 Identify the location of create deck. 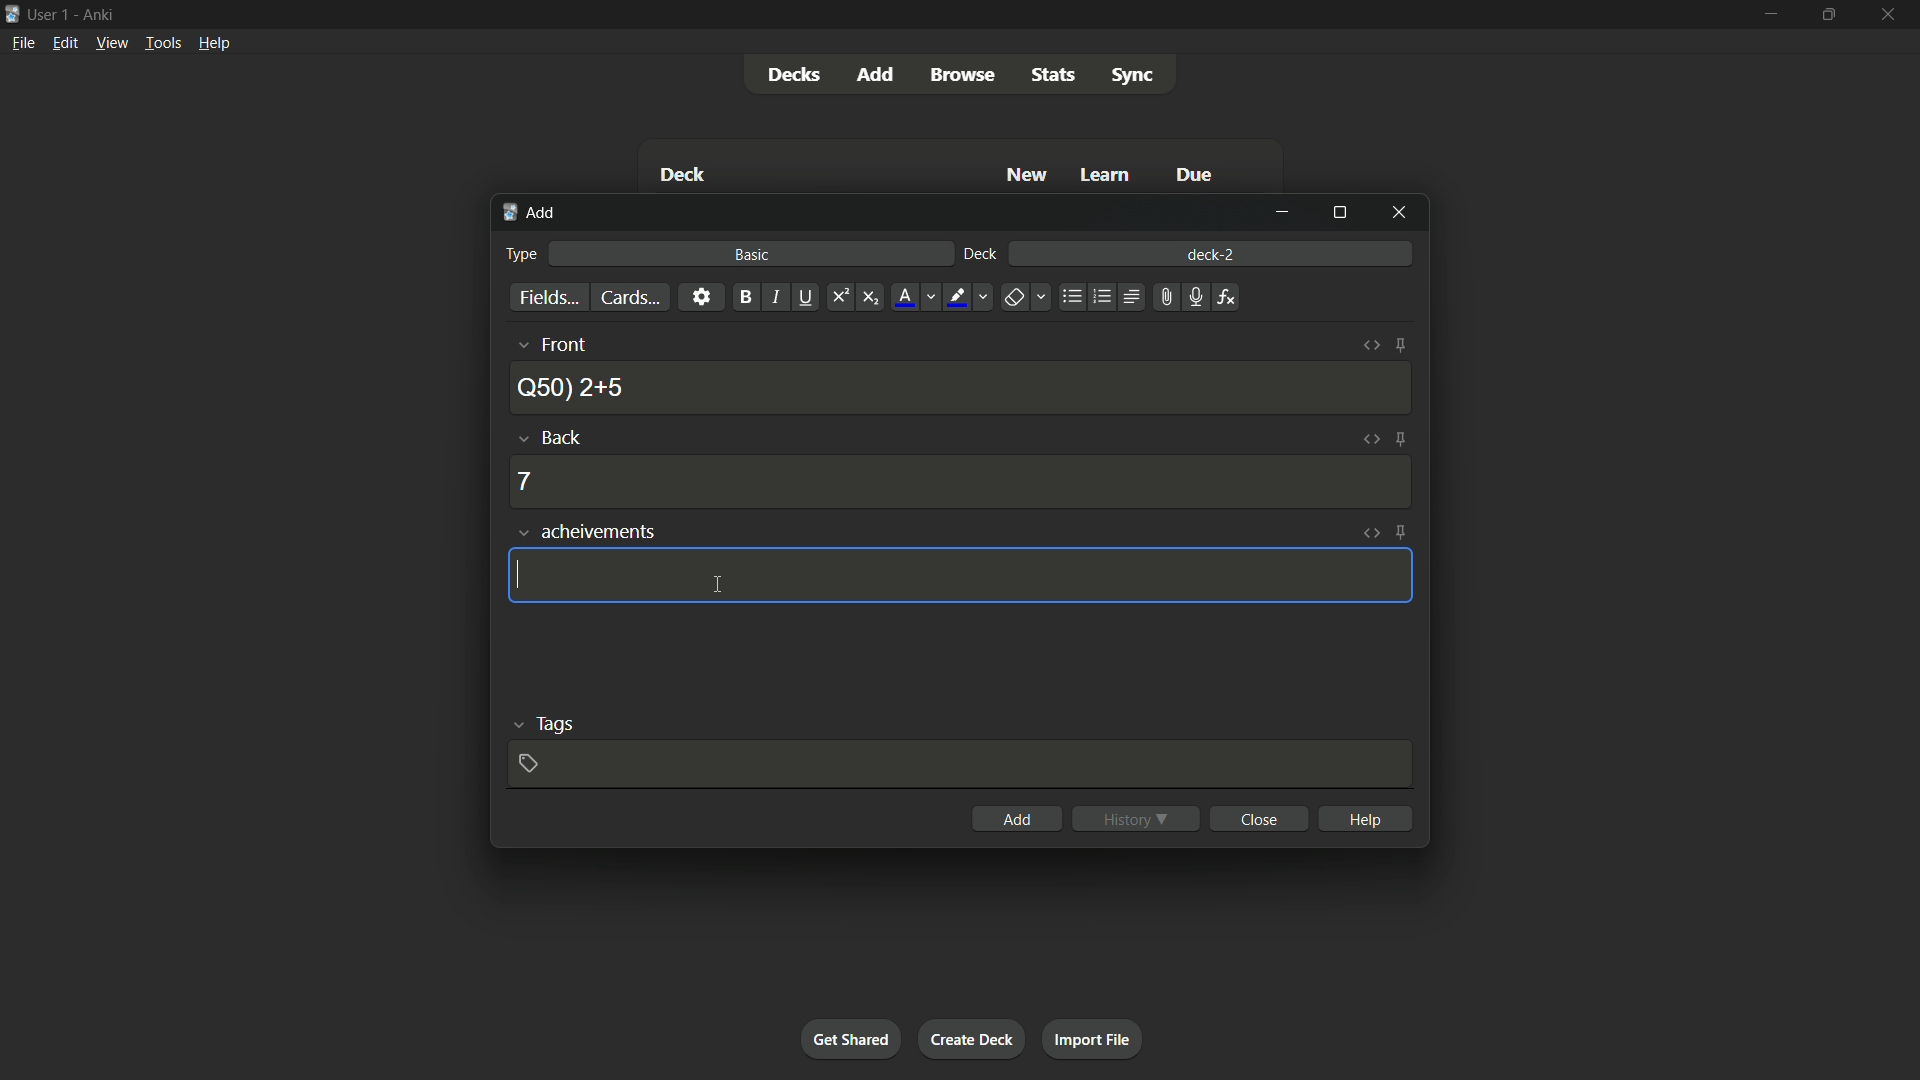
(973, 1038).